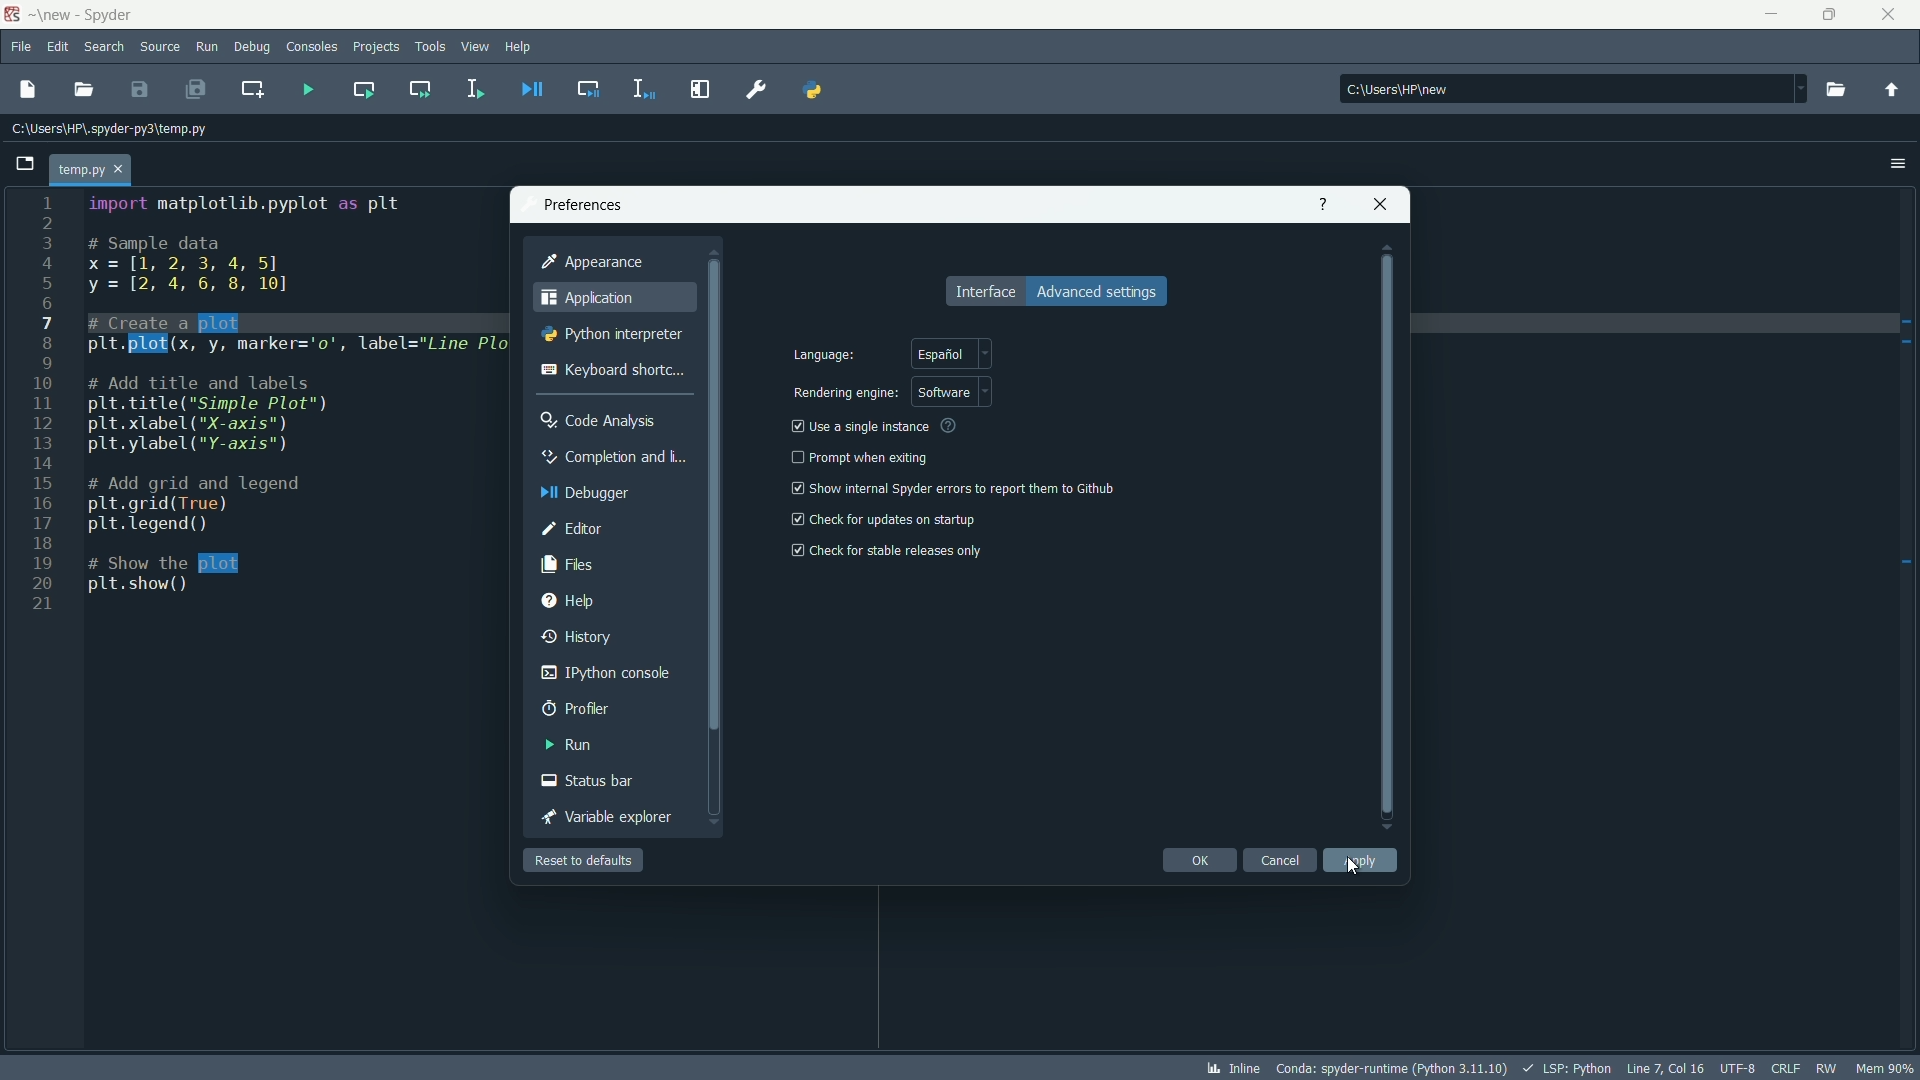  I want to click on get help, so click(1321, 204).